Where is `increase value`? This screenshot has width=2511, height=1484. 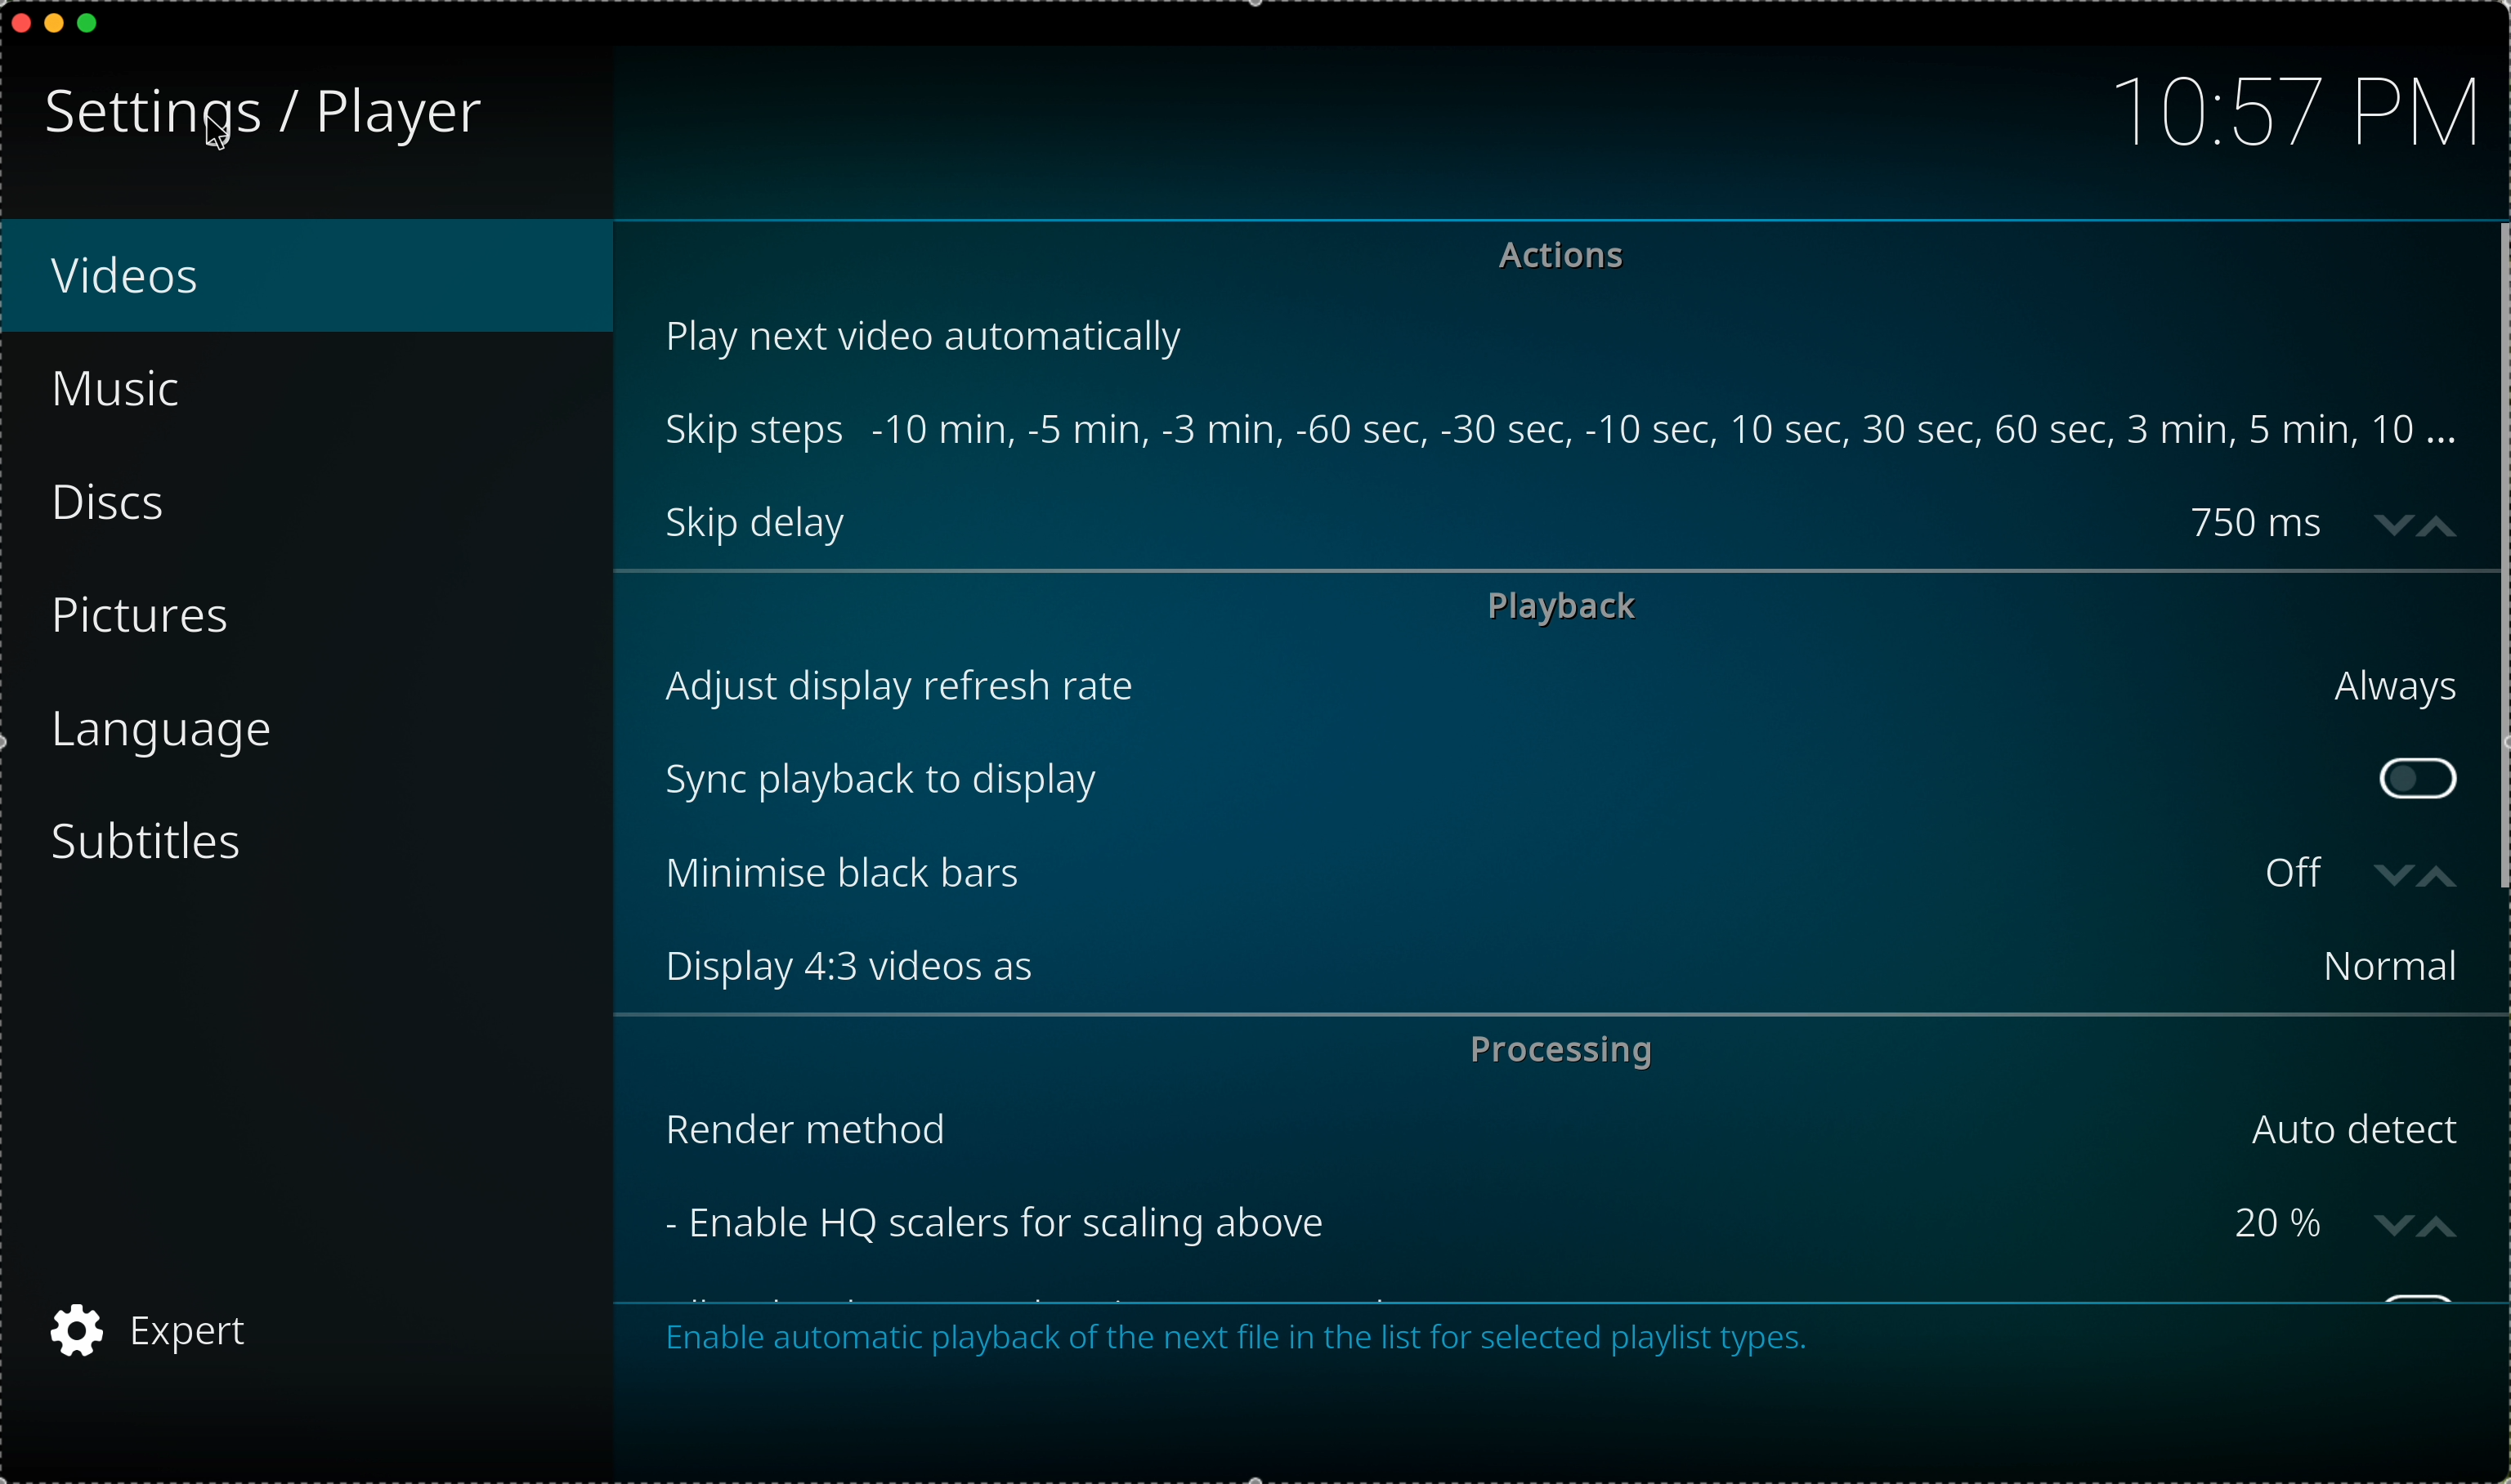
increase value is located at coordinates (2443, 520).